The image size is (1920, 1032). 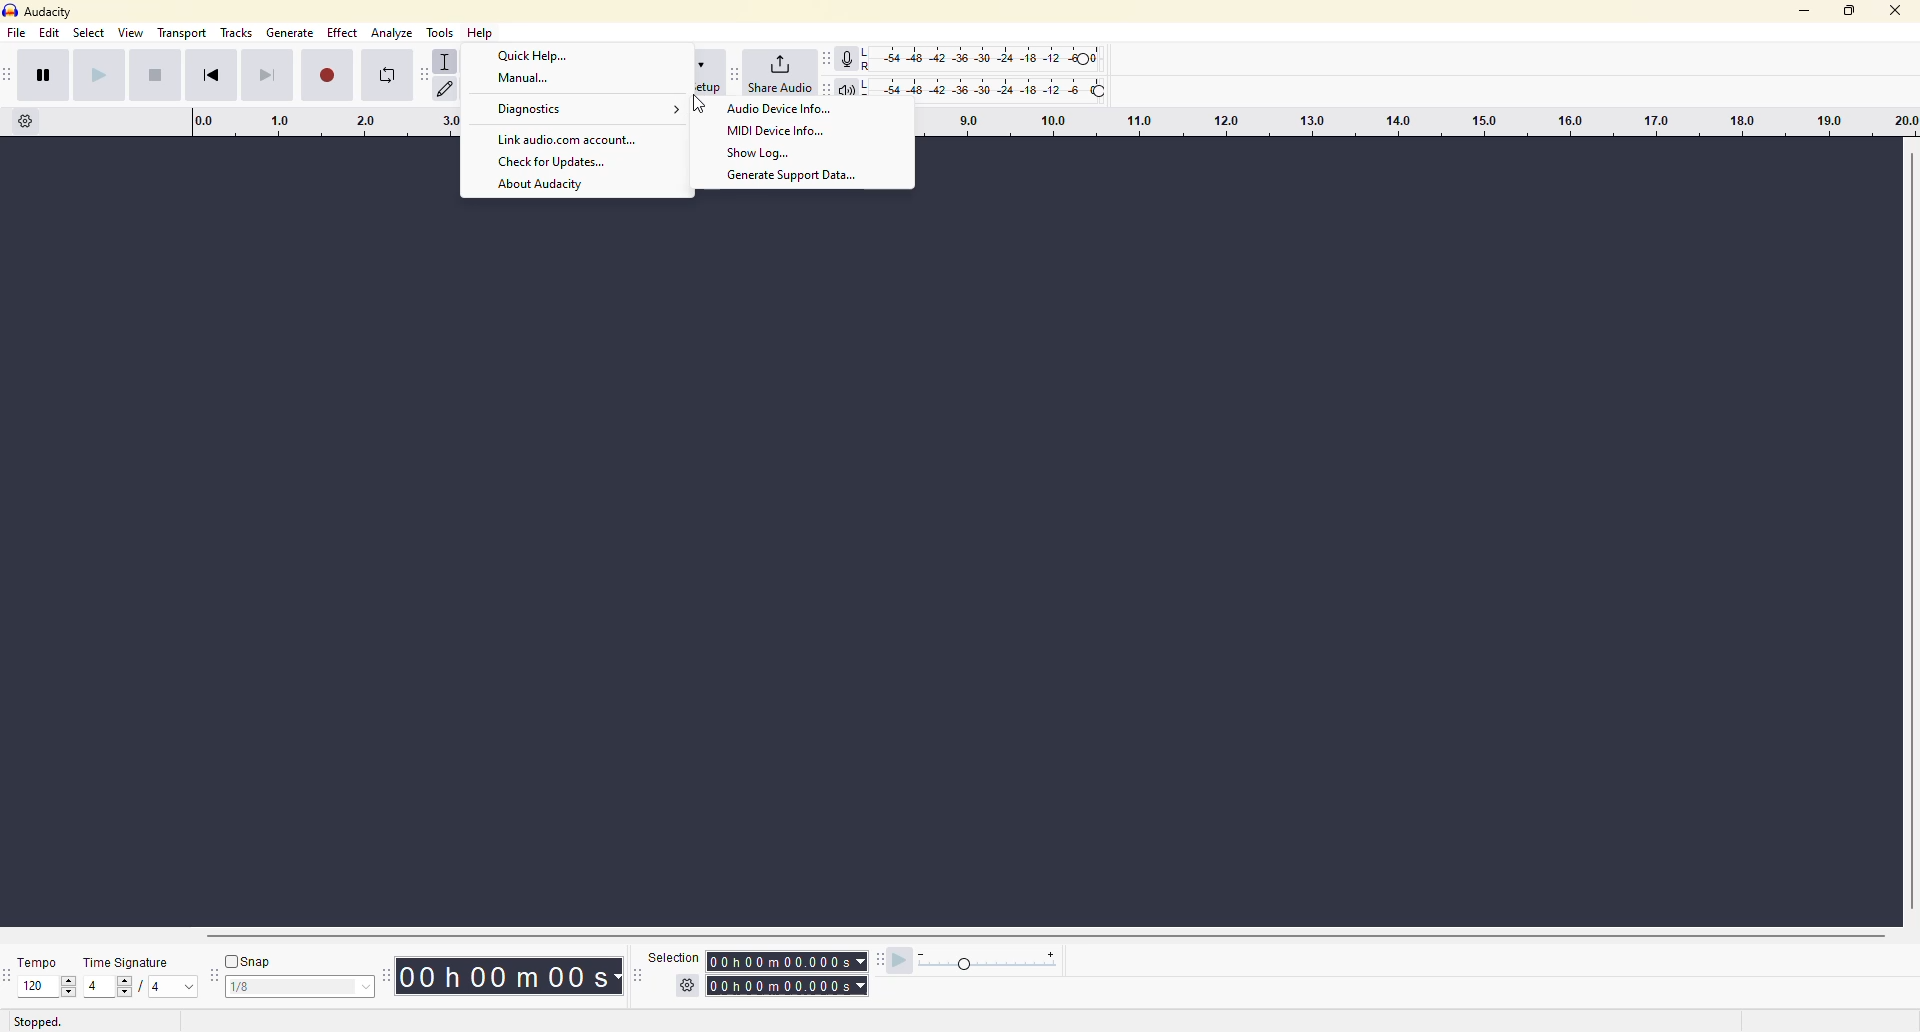 What do you see at coordinates (50, 12) in the screenshot?
I see `audacity` at bounding box center [50, 12].